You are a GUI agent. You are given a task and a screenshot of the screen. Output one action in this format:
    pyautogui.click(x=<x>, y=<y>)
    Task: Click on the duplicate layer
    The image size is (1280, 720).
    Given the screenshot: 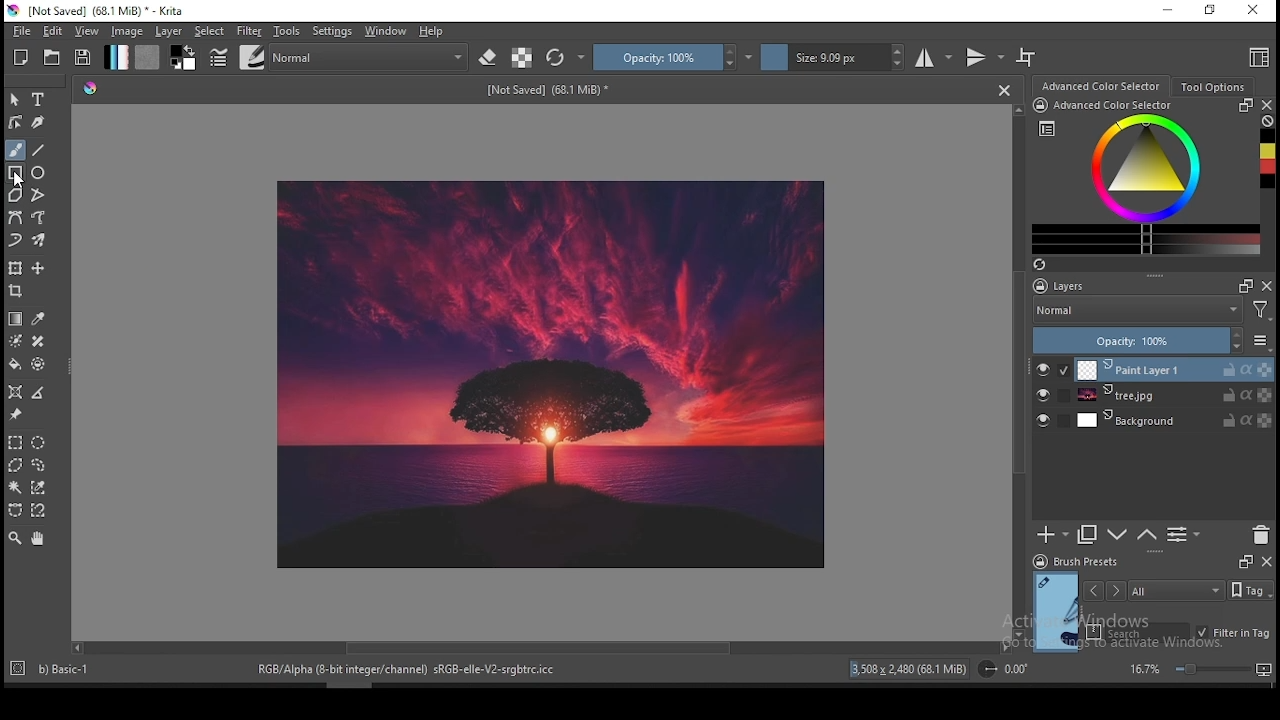 What is the action you would take?
    pyautogui.click(x=1088, y=536)
    